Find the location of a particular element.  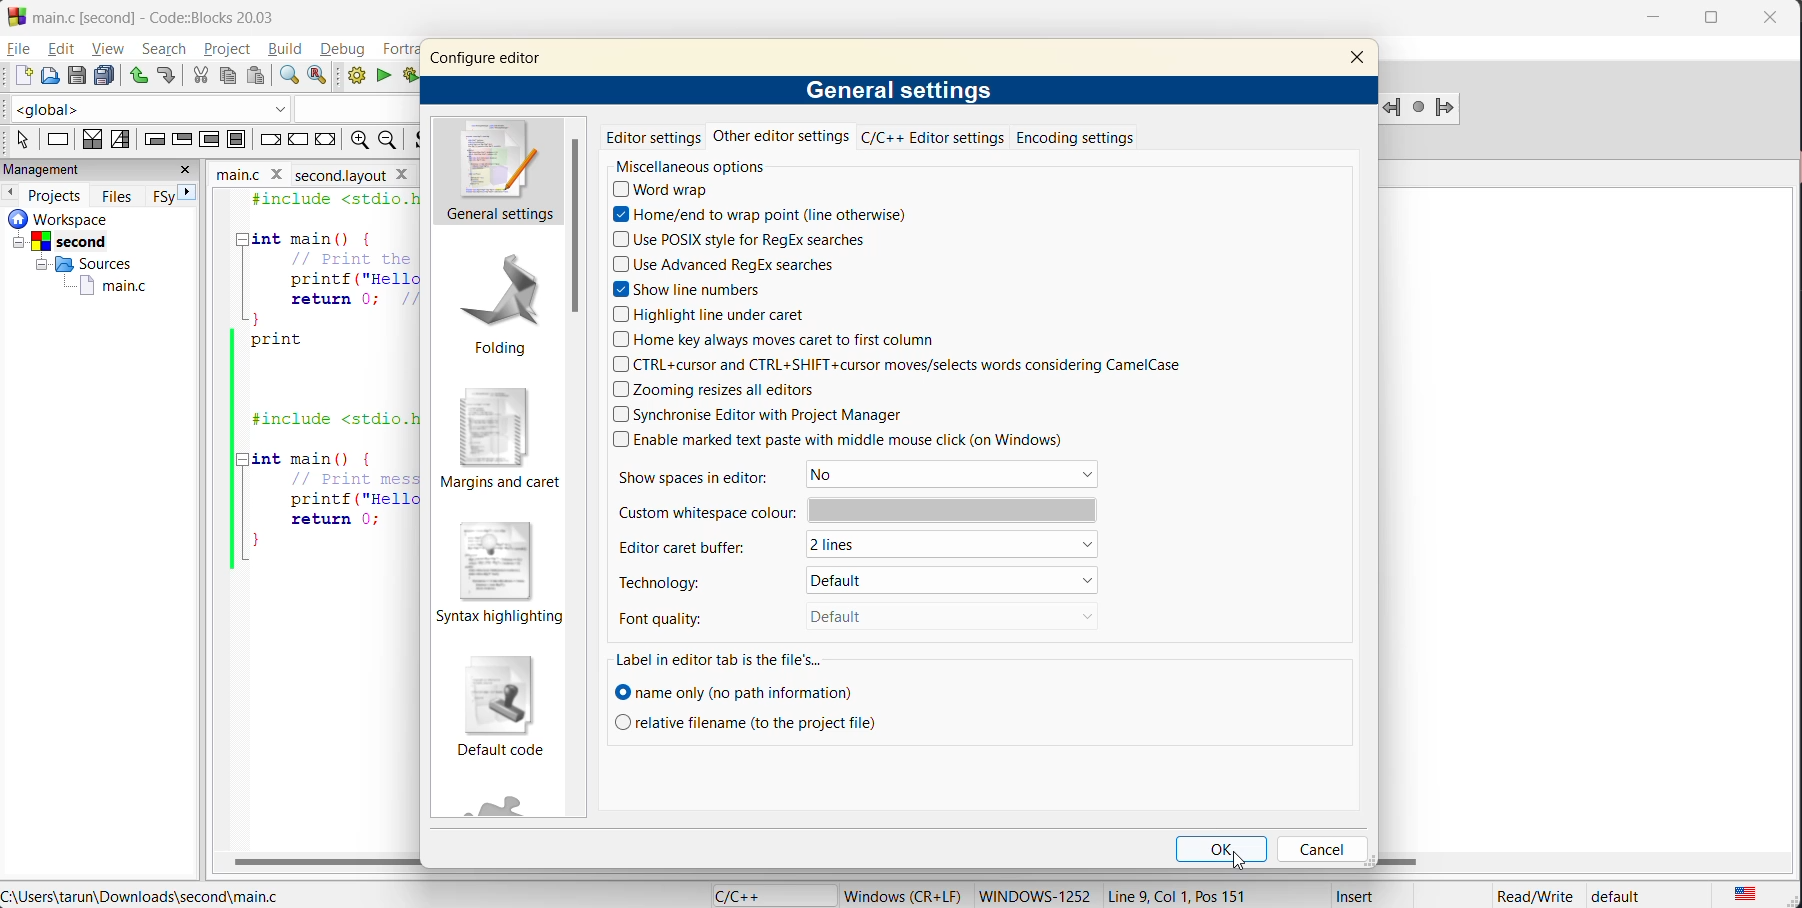

build is located at coordinates (361, 79).